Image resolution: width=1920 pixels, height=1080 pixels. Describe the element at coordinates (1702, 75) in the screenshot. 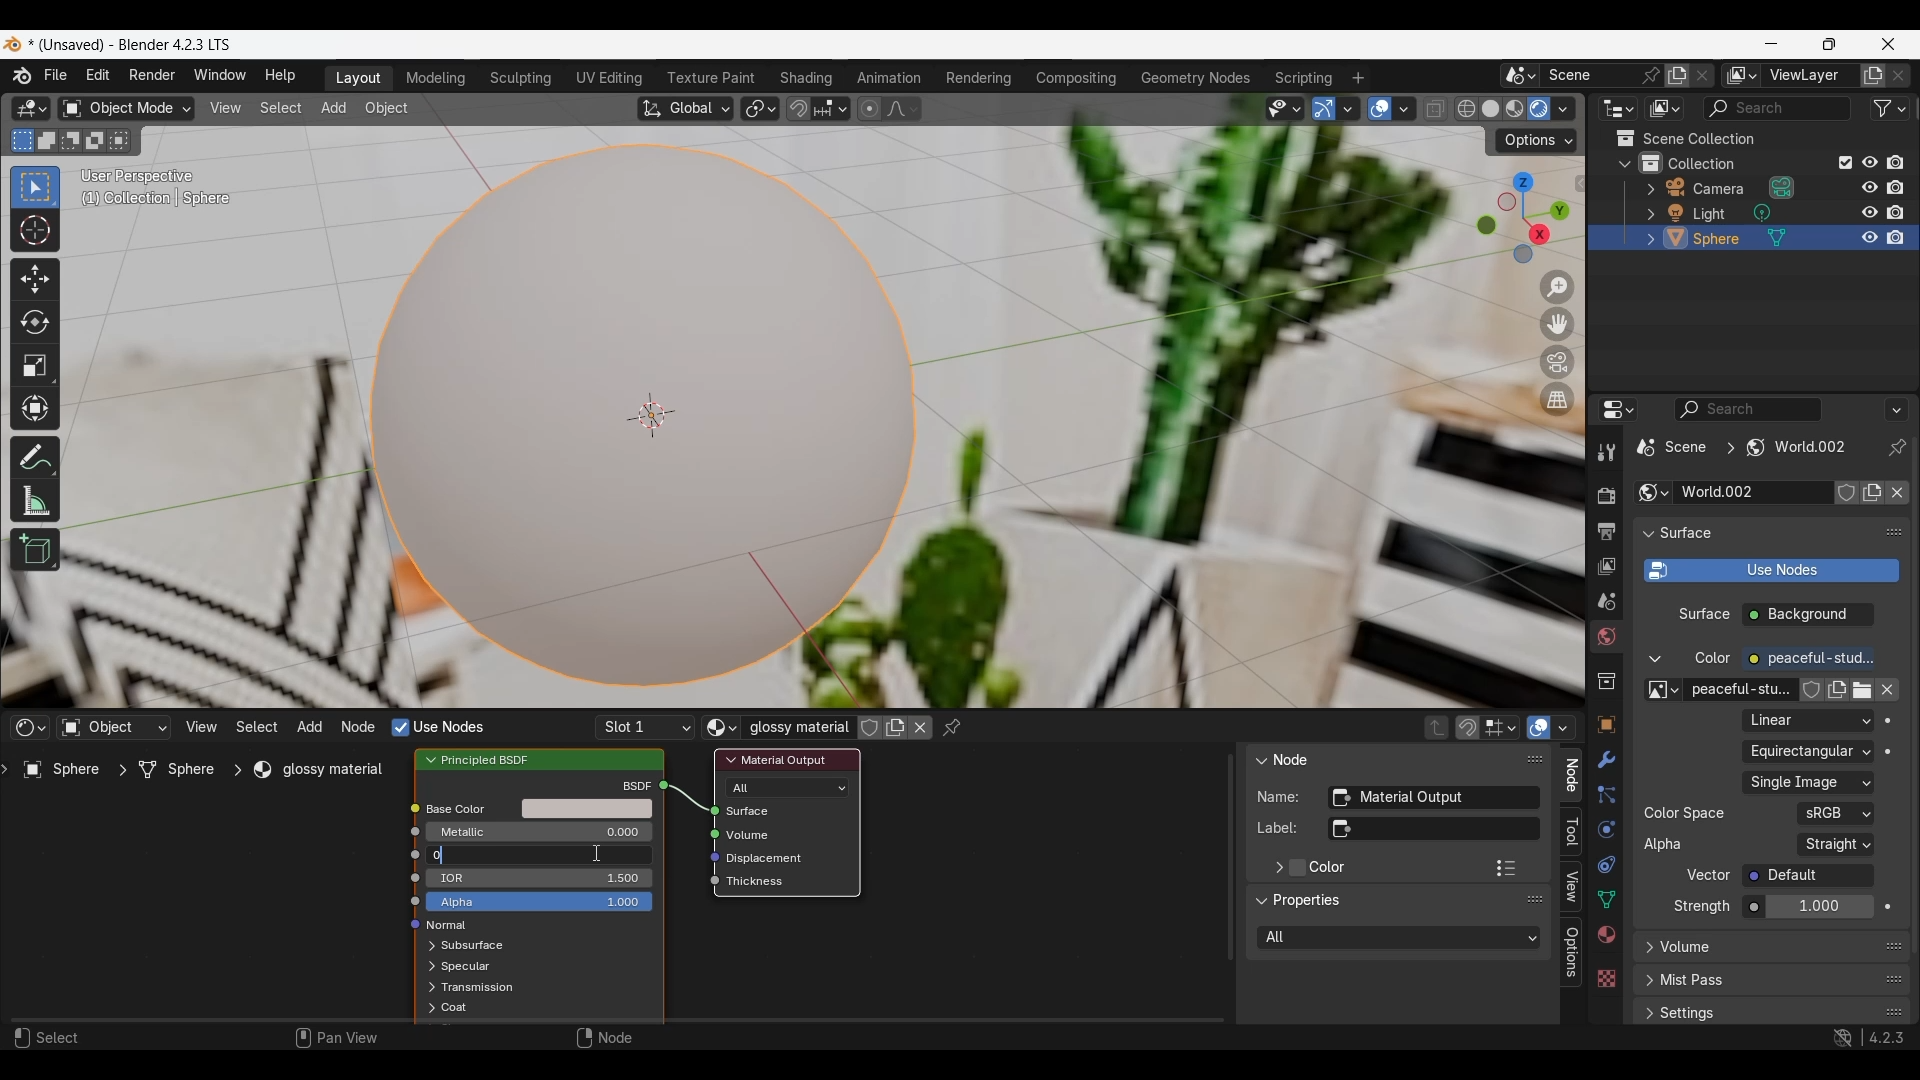

I see `Delete scene` at that location.